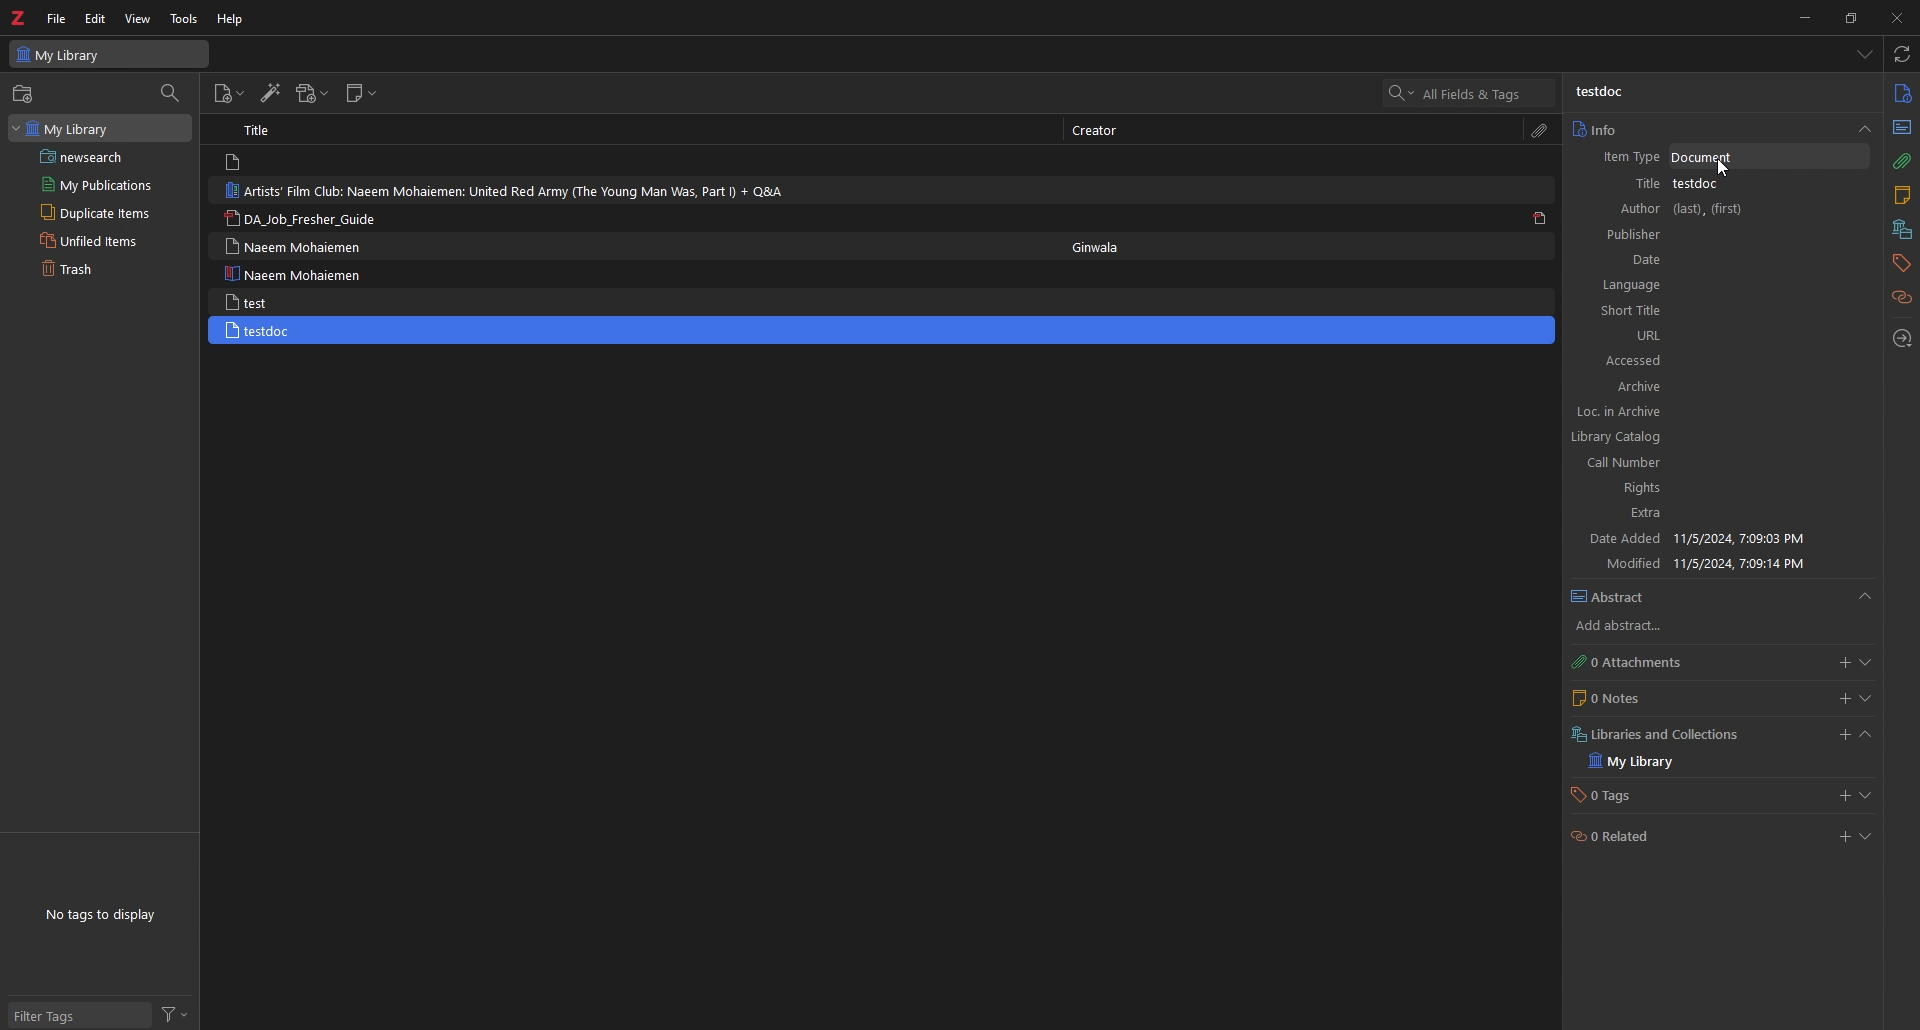 This screenshot has width=1920, height=1030. I want to click on 0 Notes, so click(1639, 700).